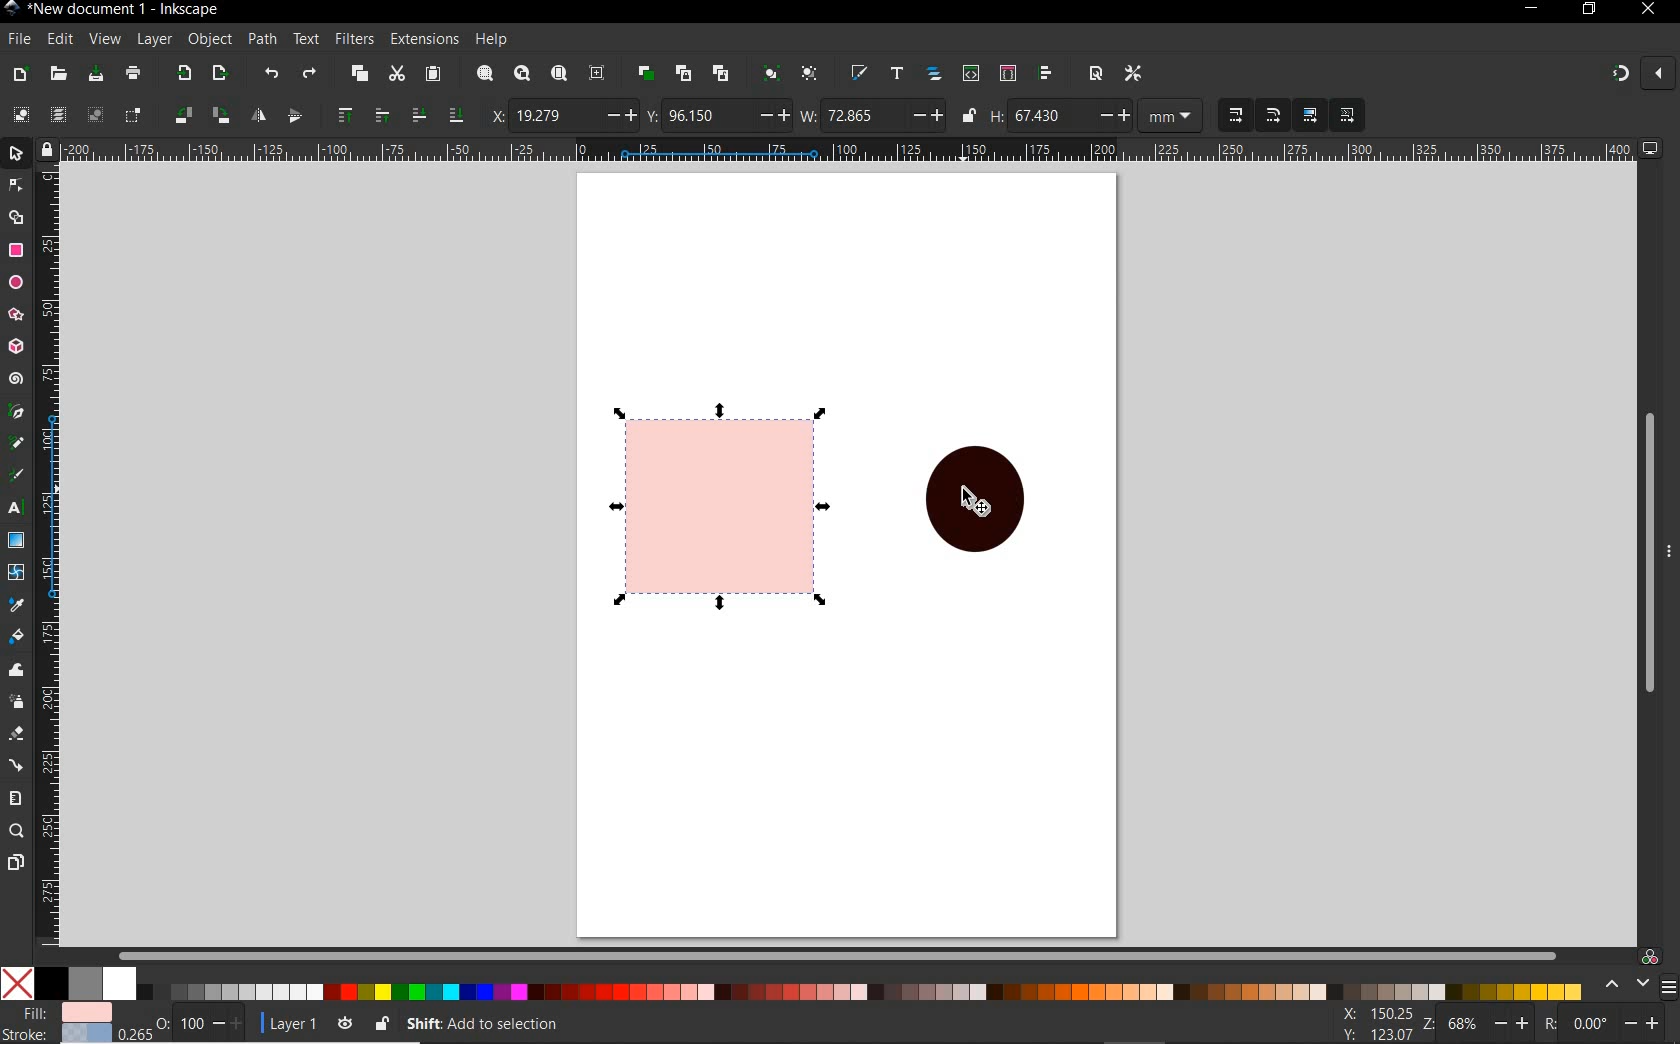  What do you see at coordinates (96, 73) in the screenshot?
I see `save` at bounding box center [96, 73].